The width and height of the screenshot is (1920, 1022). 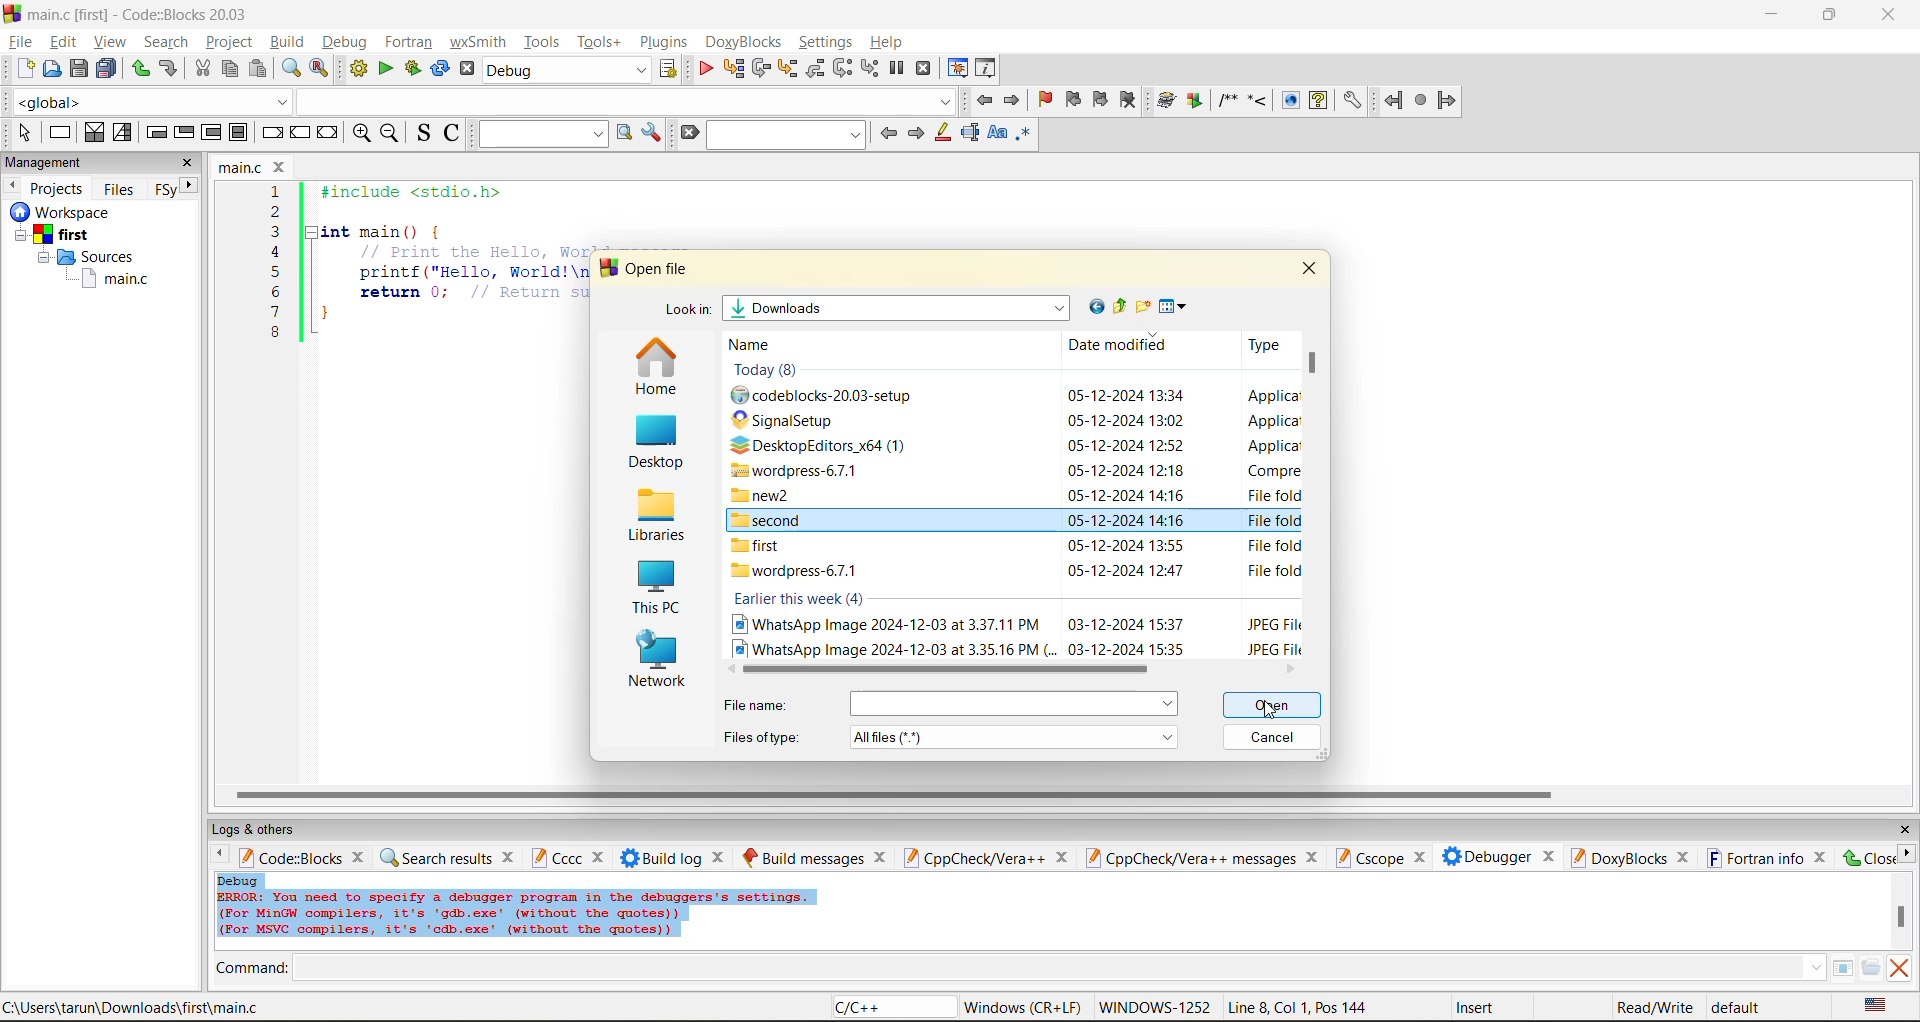 What do you see at coordinates (107, 69) in the screenshot?
I see `save all` at bounding box center [107, 69].